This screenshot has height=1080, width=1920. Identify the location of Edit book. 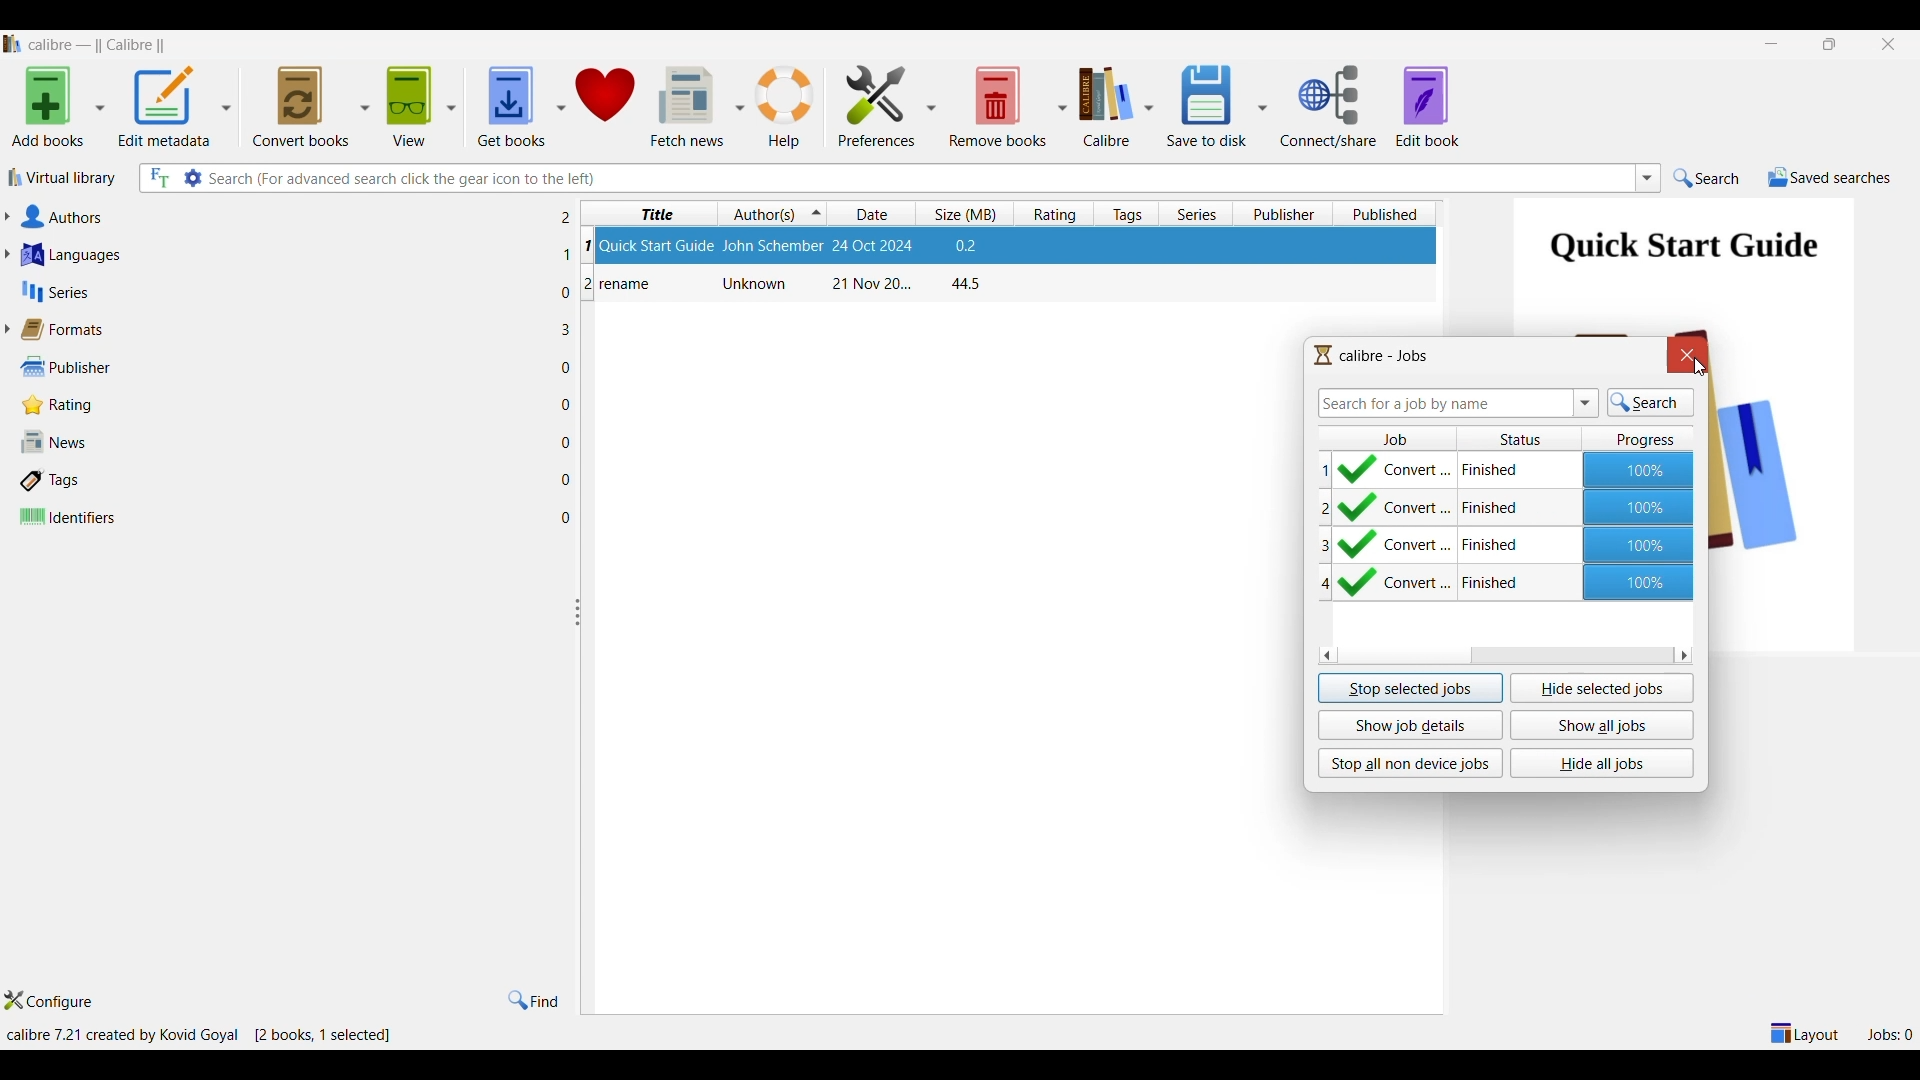
(1427, 107).